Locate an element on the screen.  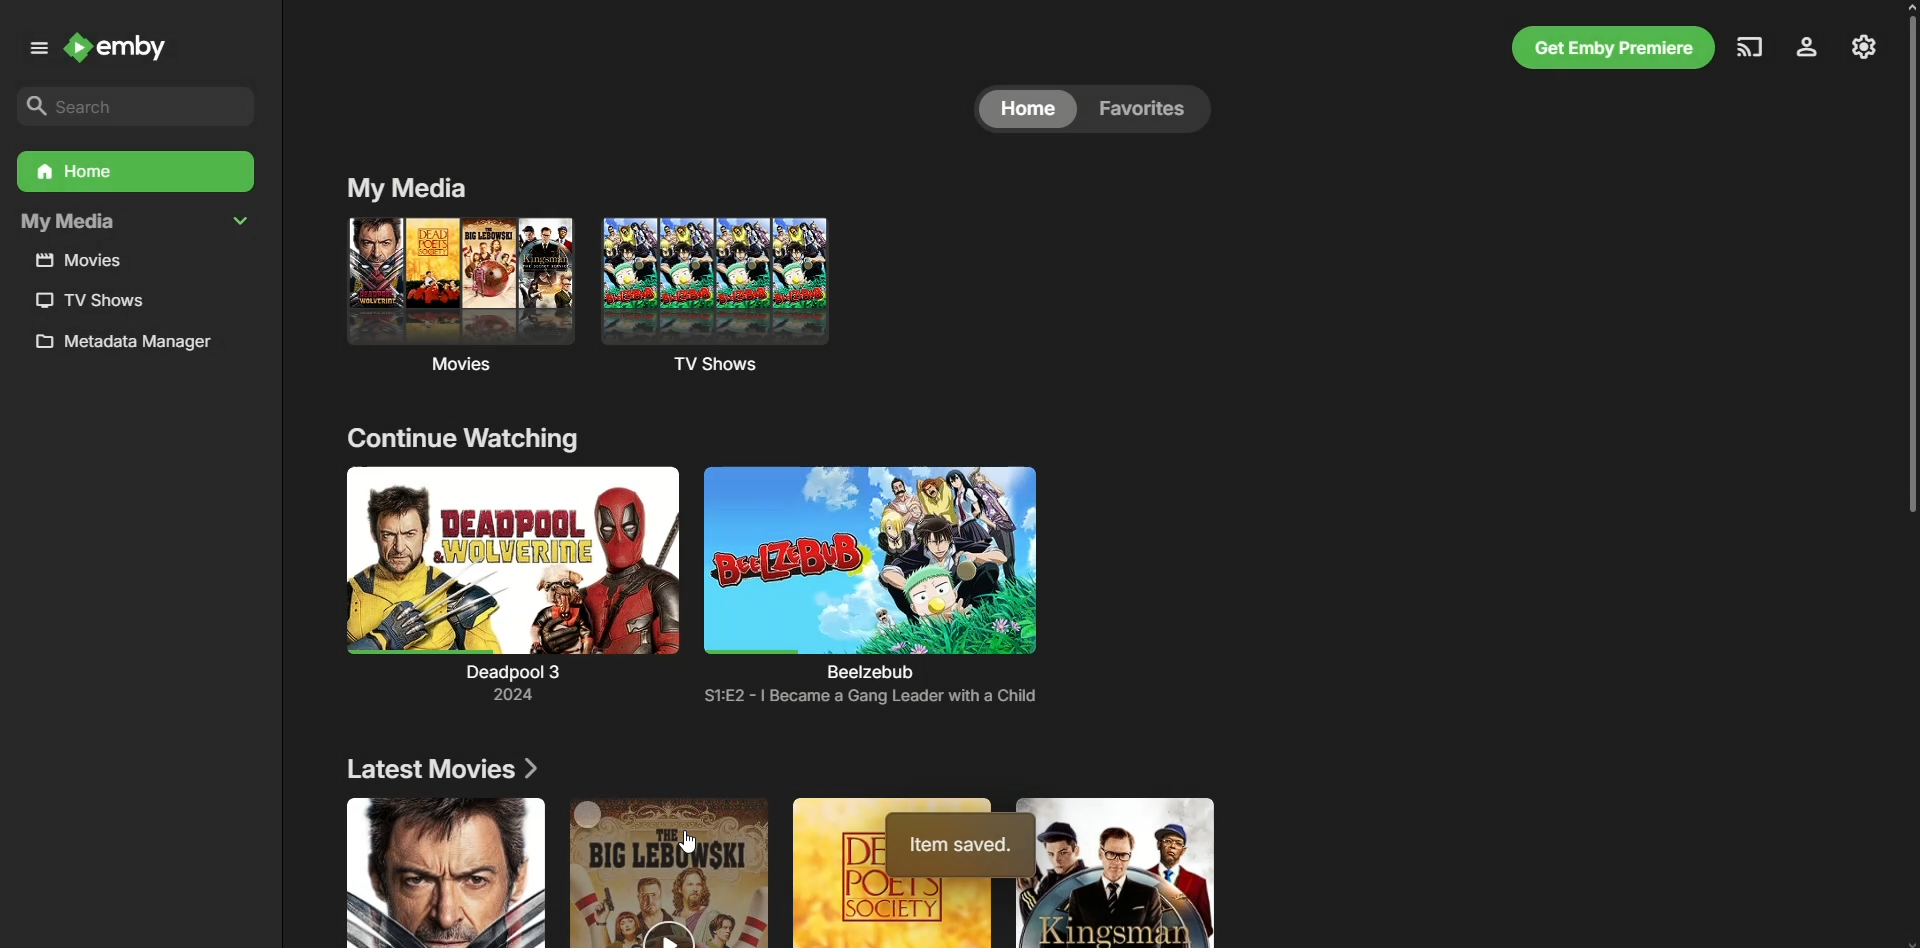
My Media is located at coordinates (135, 223).